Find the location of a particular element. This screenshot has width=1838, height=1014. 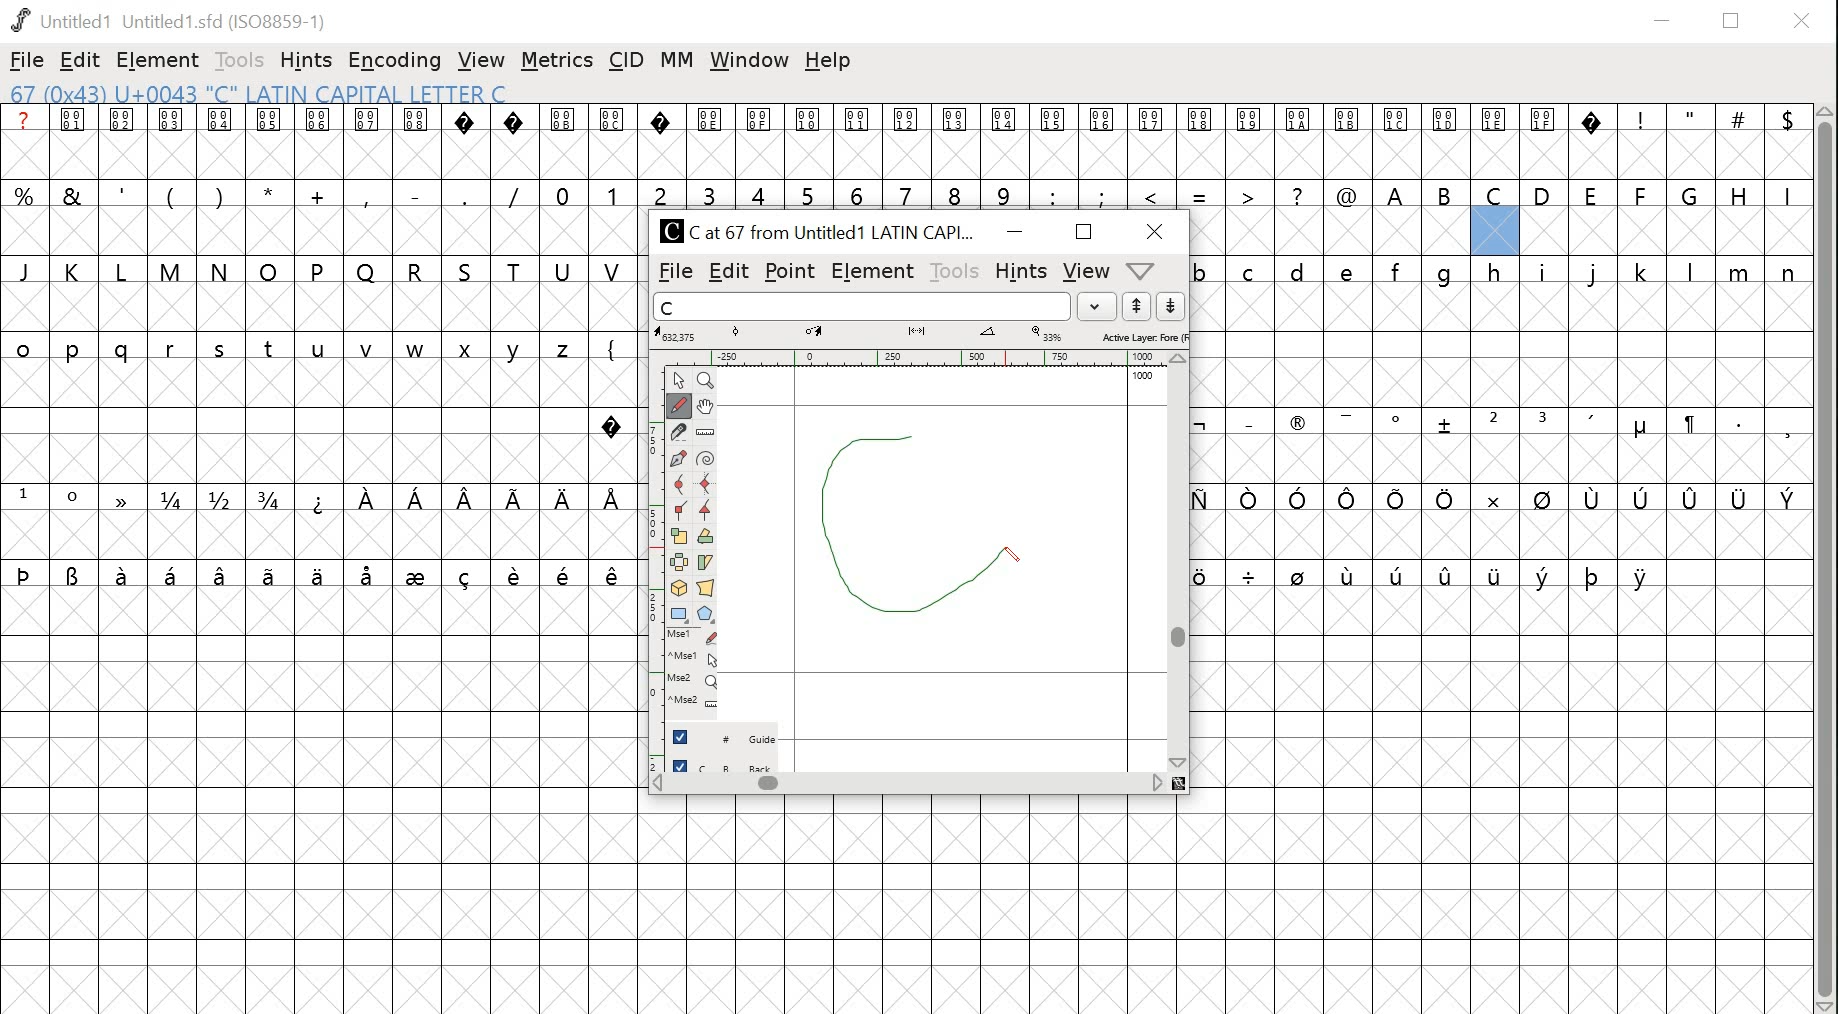

guide layer is located at coordinates (727, 735).